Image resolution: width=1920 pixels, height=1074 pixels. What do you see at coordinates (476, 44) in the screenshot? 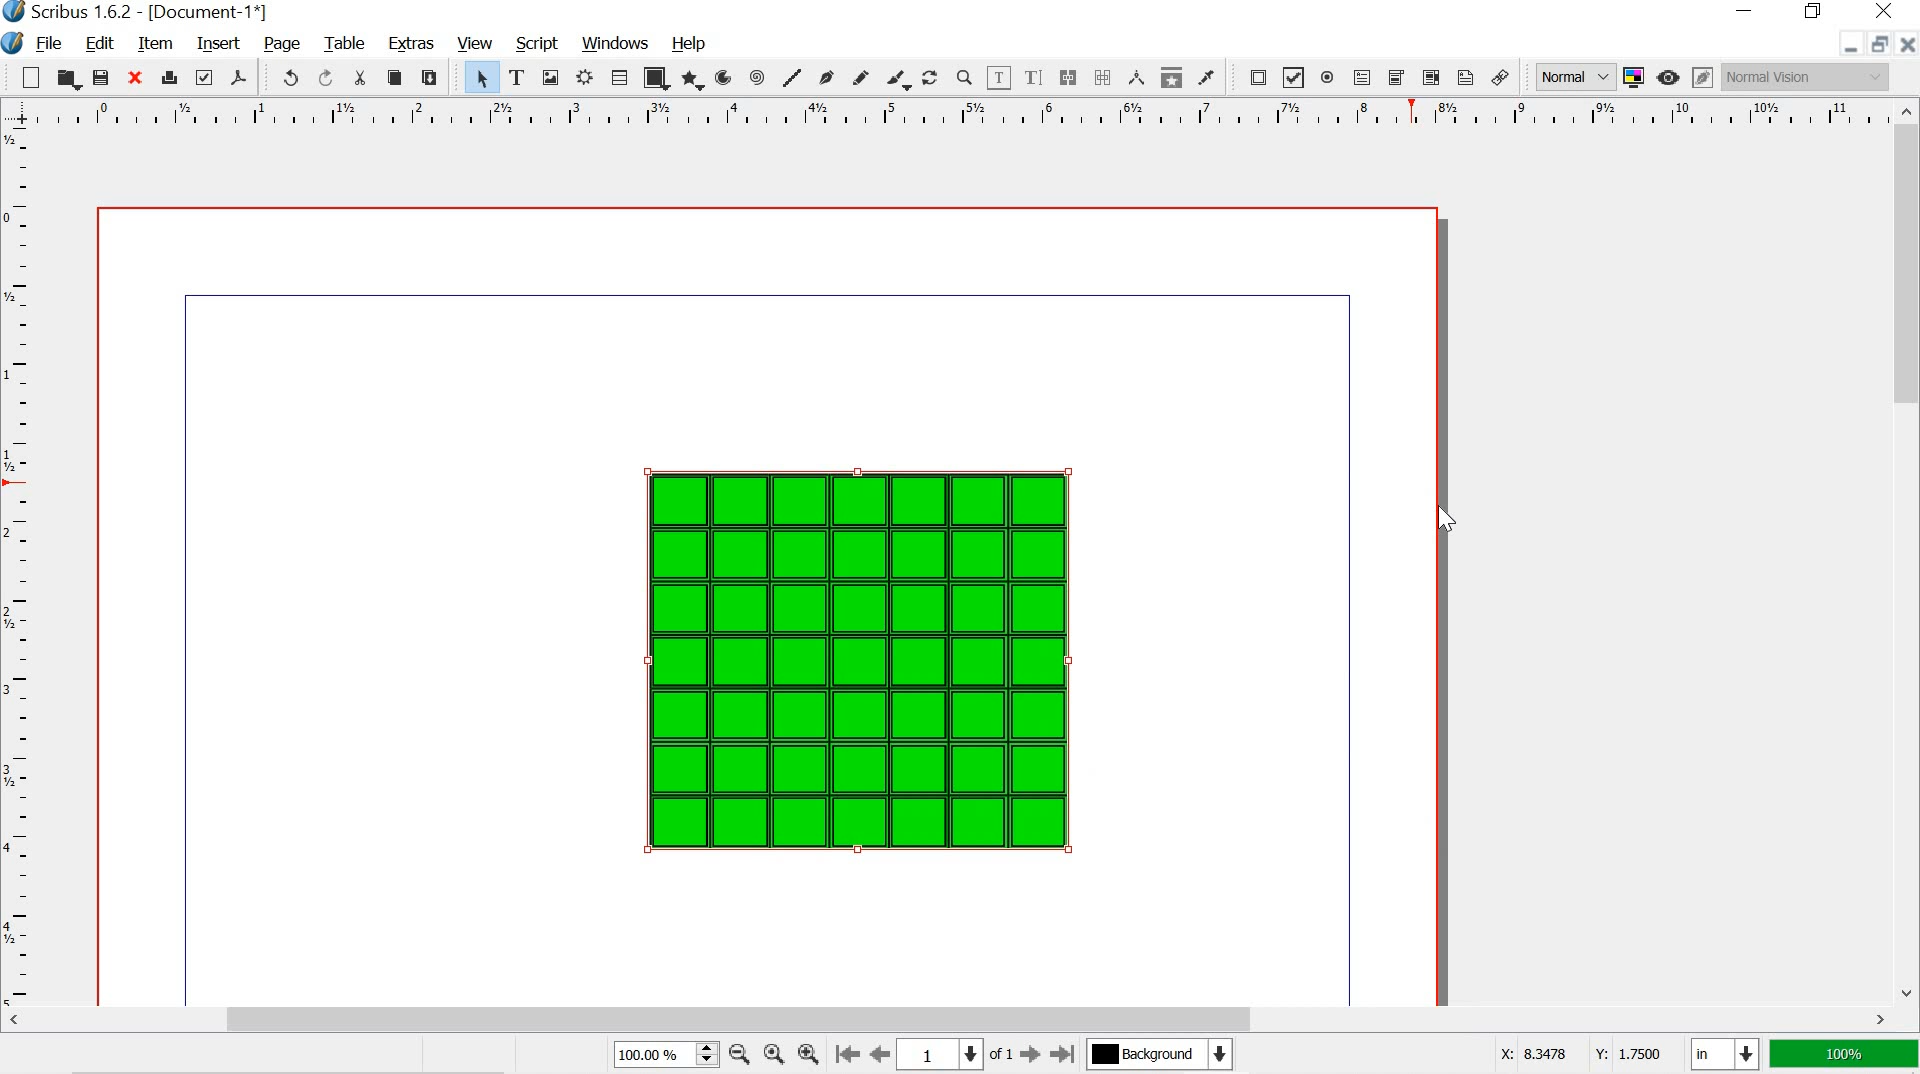
I see `view` at bounding box center [476, 44].